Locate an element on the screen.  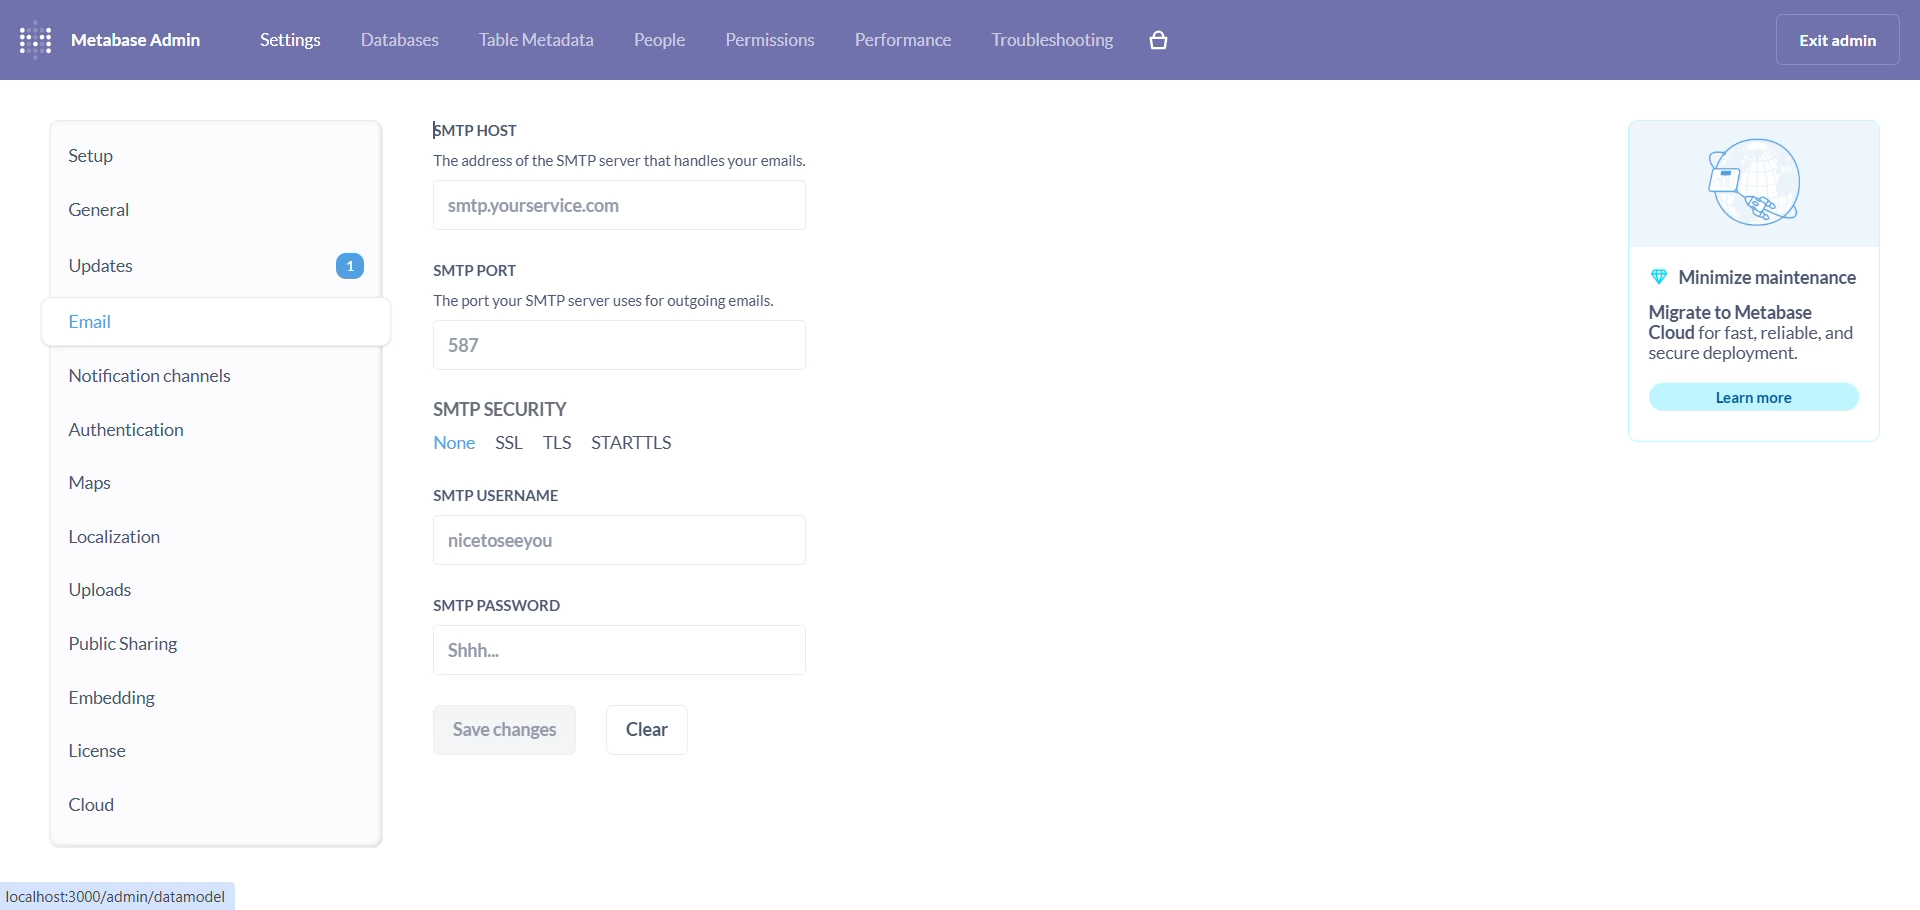
enter smtp server URL is located at coordinates (673, 211).